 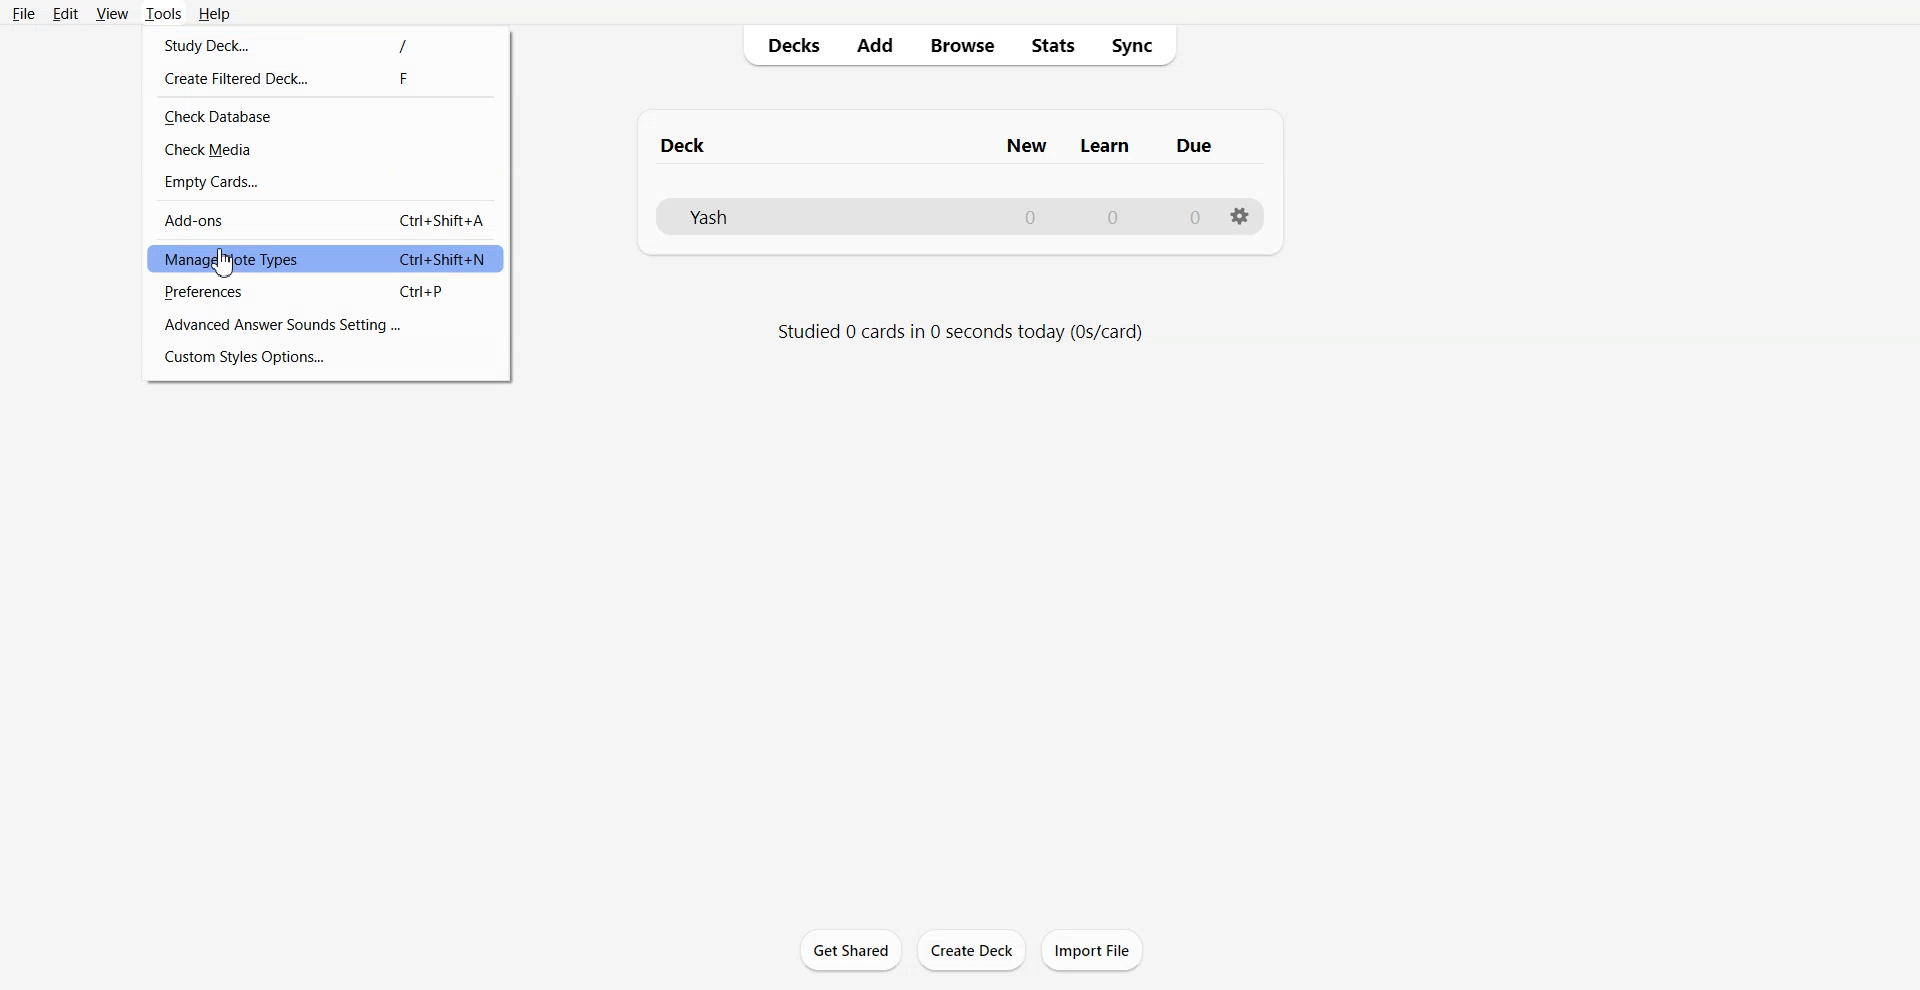 What do you see at coordinates (1196, 217) in the screenshot?
I see `Number of due cards` at bounding box center [1196, 217].